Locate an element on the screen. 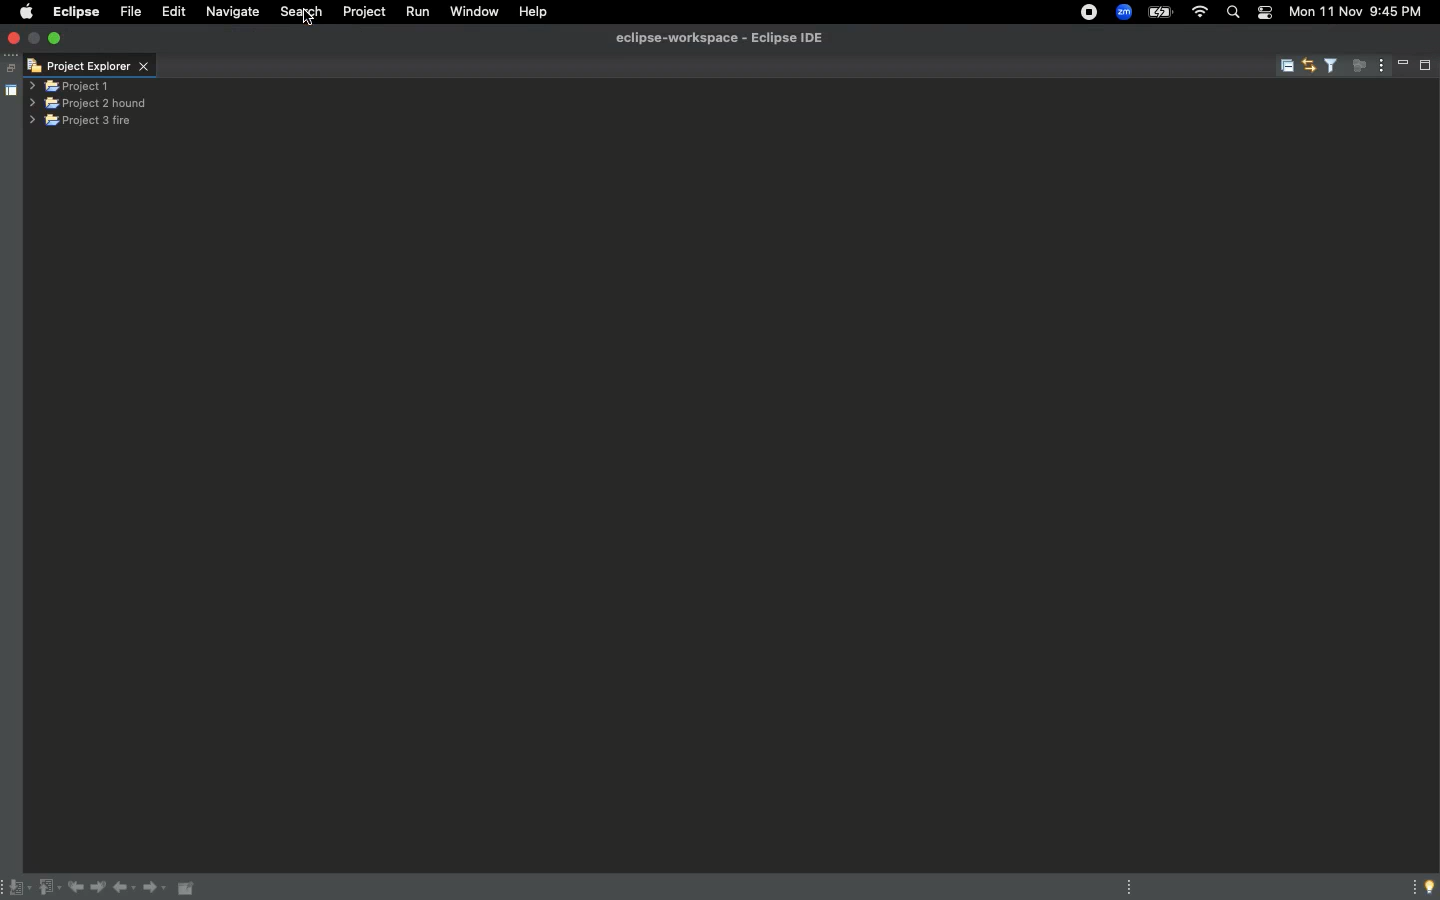 The image size is (1440, 900). minimise is located at coordinates (34, 39).